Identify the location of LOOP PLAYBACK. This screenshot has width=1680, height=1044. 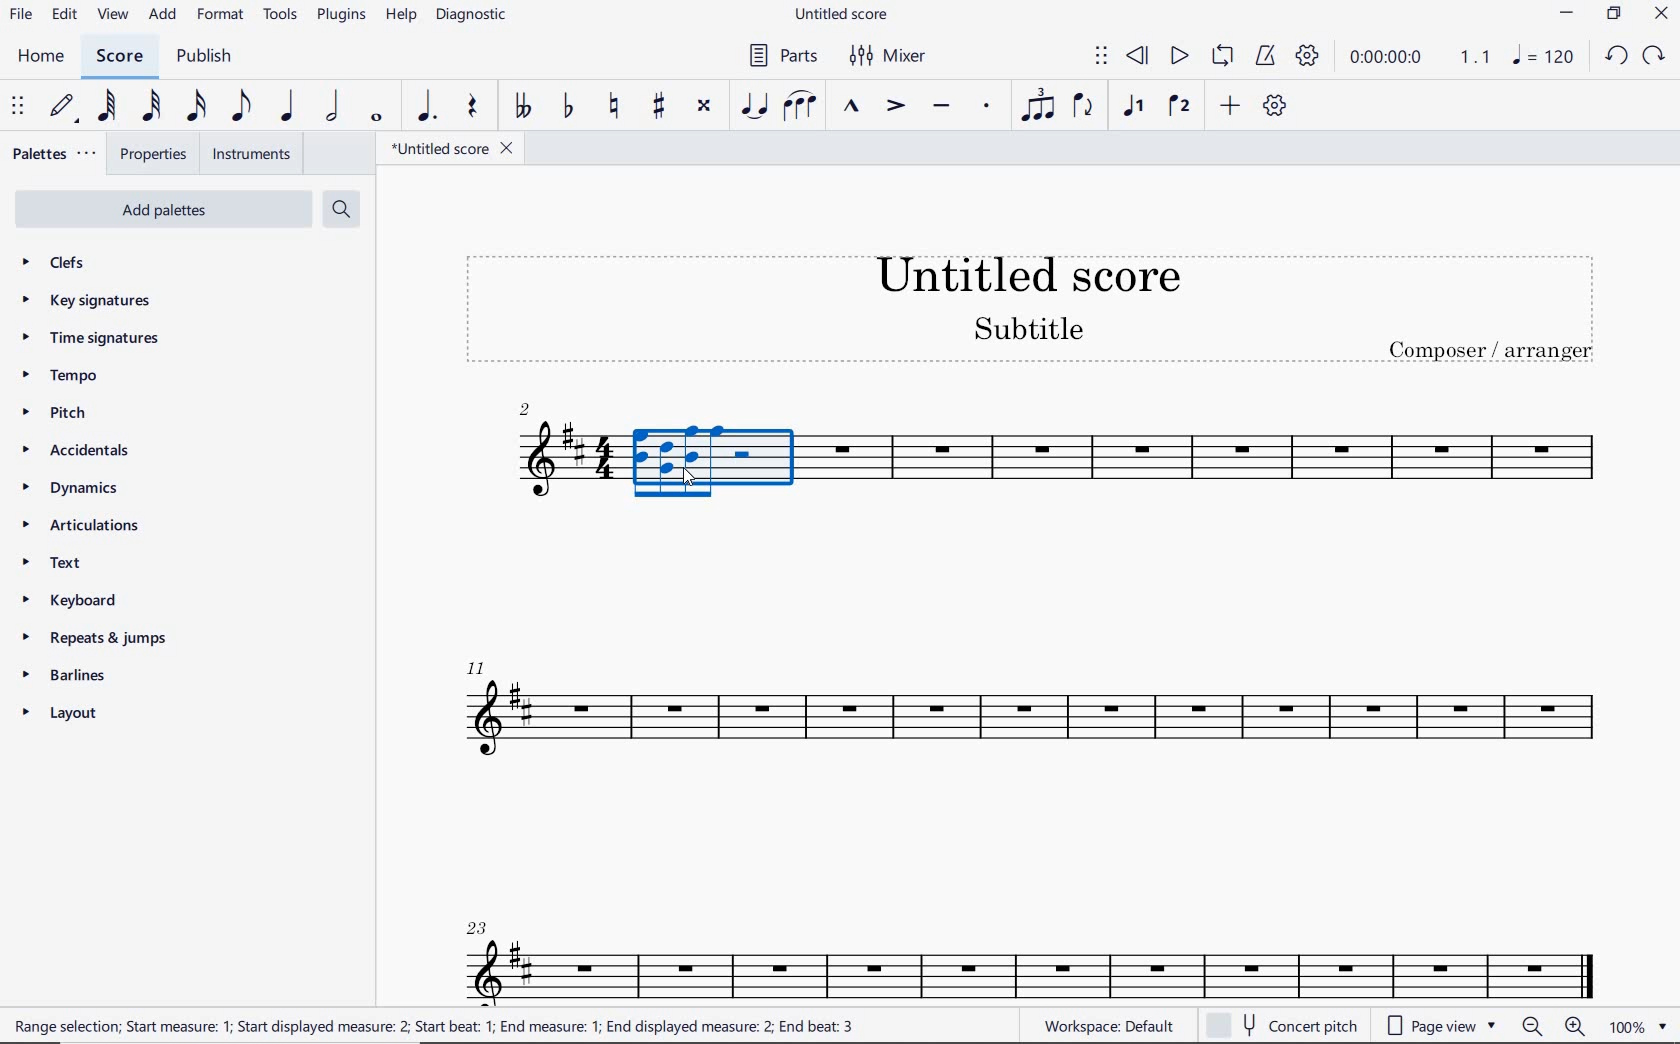
(1222, 58).